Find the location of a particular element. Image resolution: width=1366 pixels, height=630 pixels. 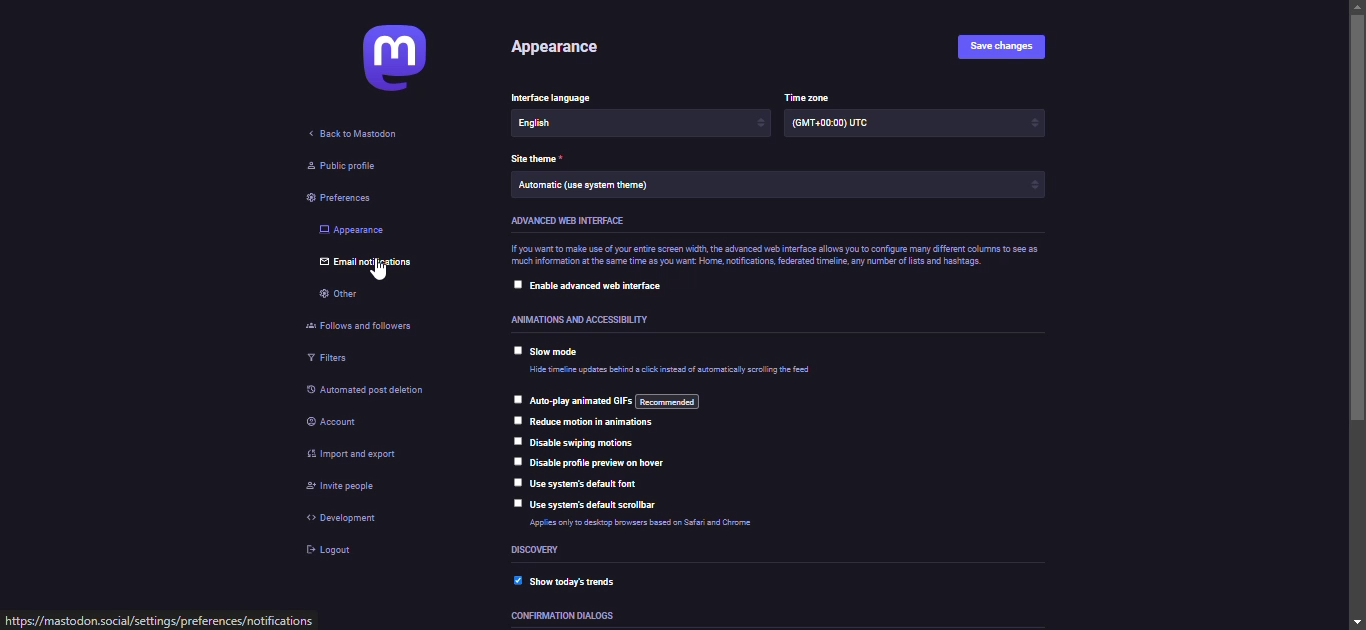

click to select is located at coordinates (515, 462).